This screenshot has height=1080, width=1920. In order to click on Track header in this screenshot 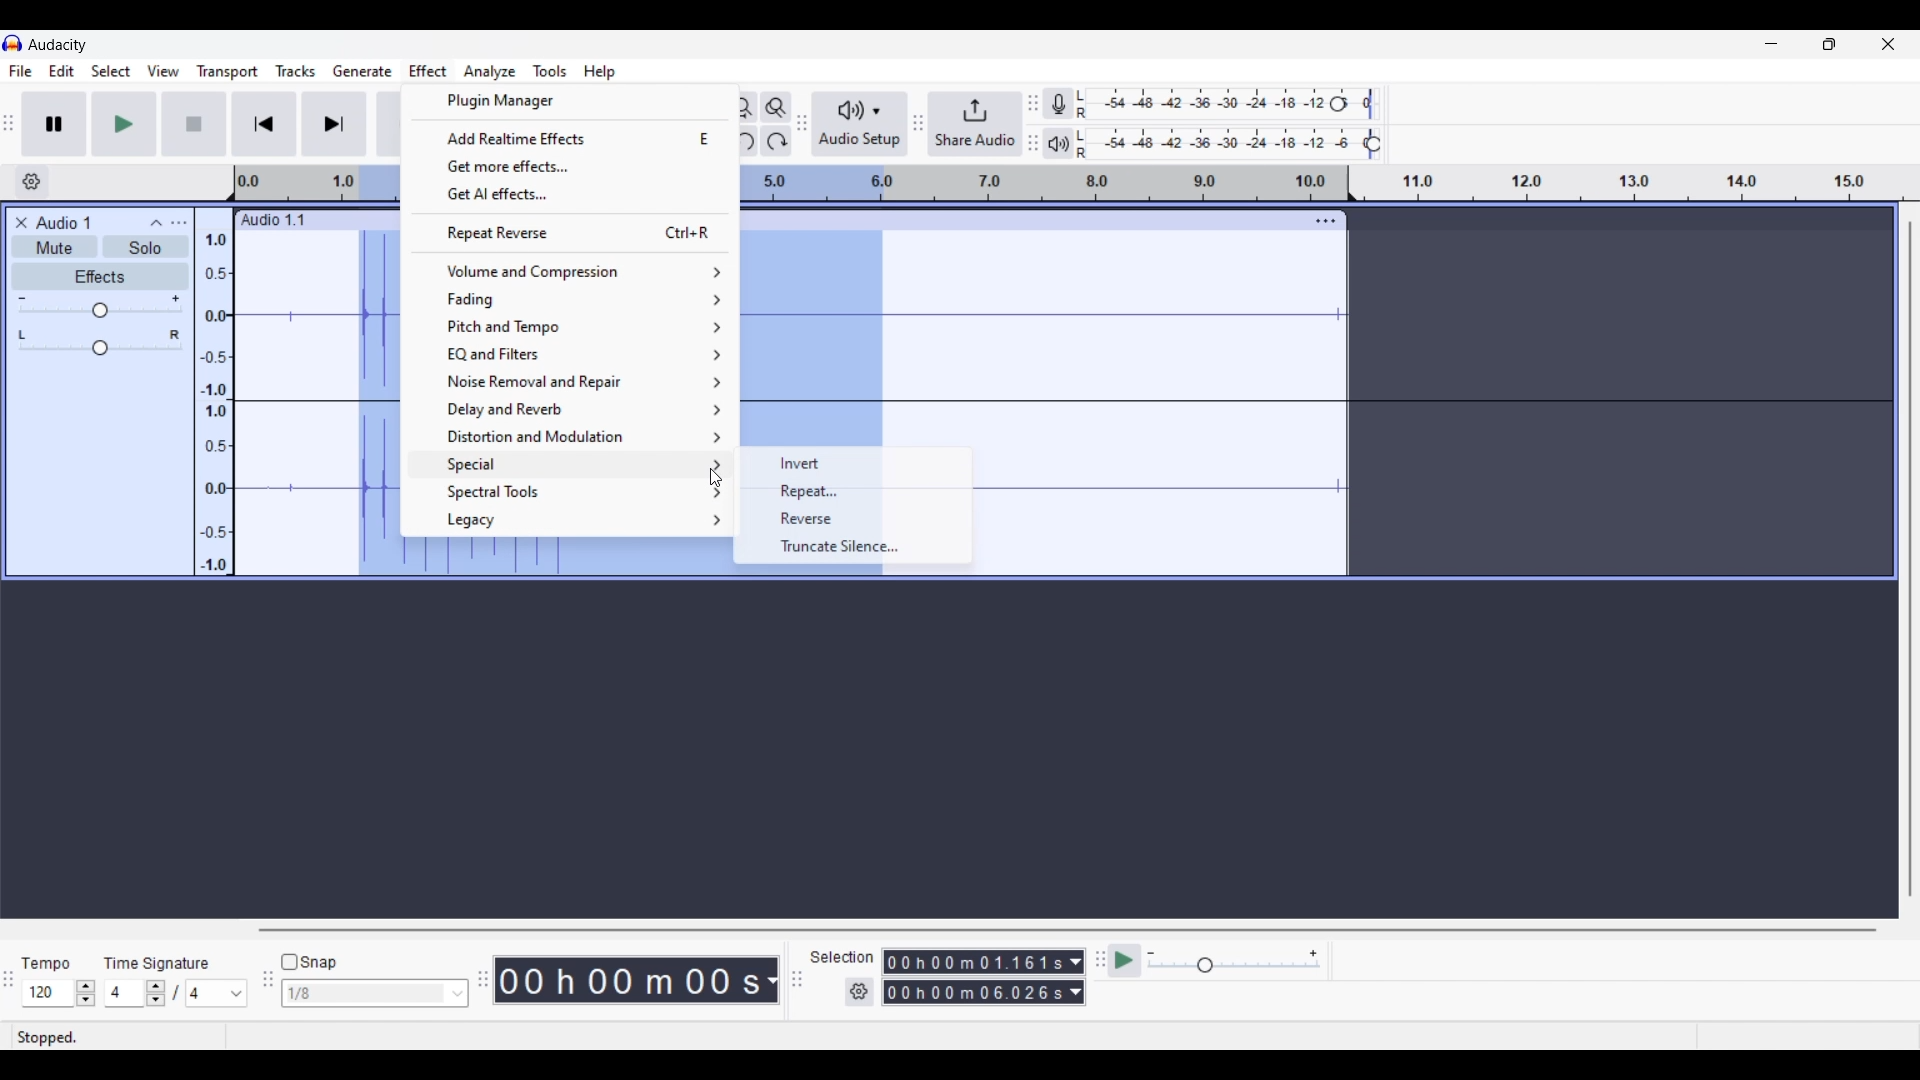, I will do `click(1352, 184)`.